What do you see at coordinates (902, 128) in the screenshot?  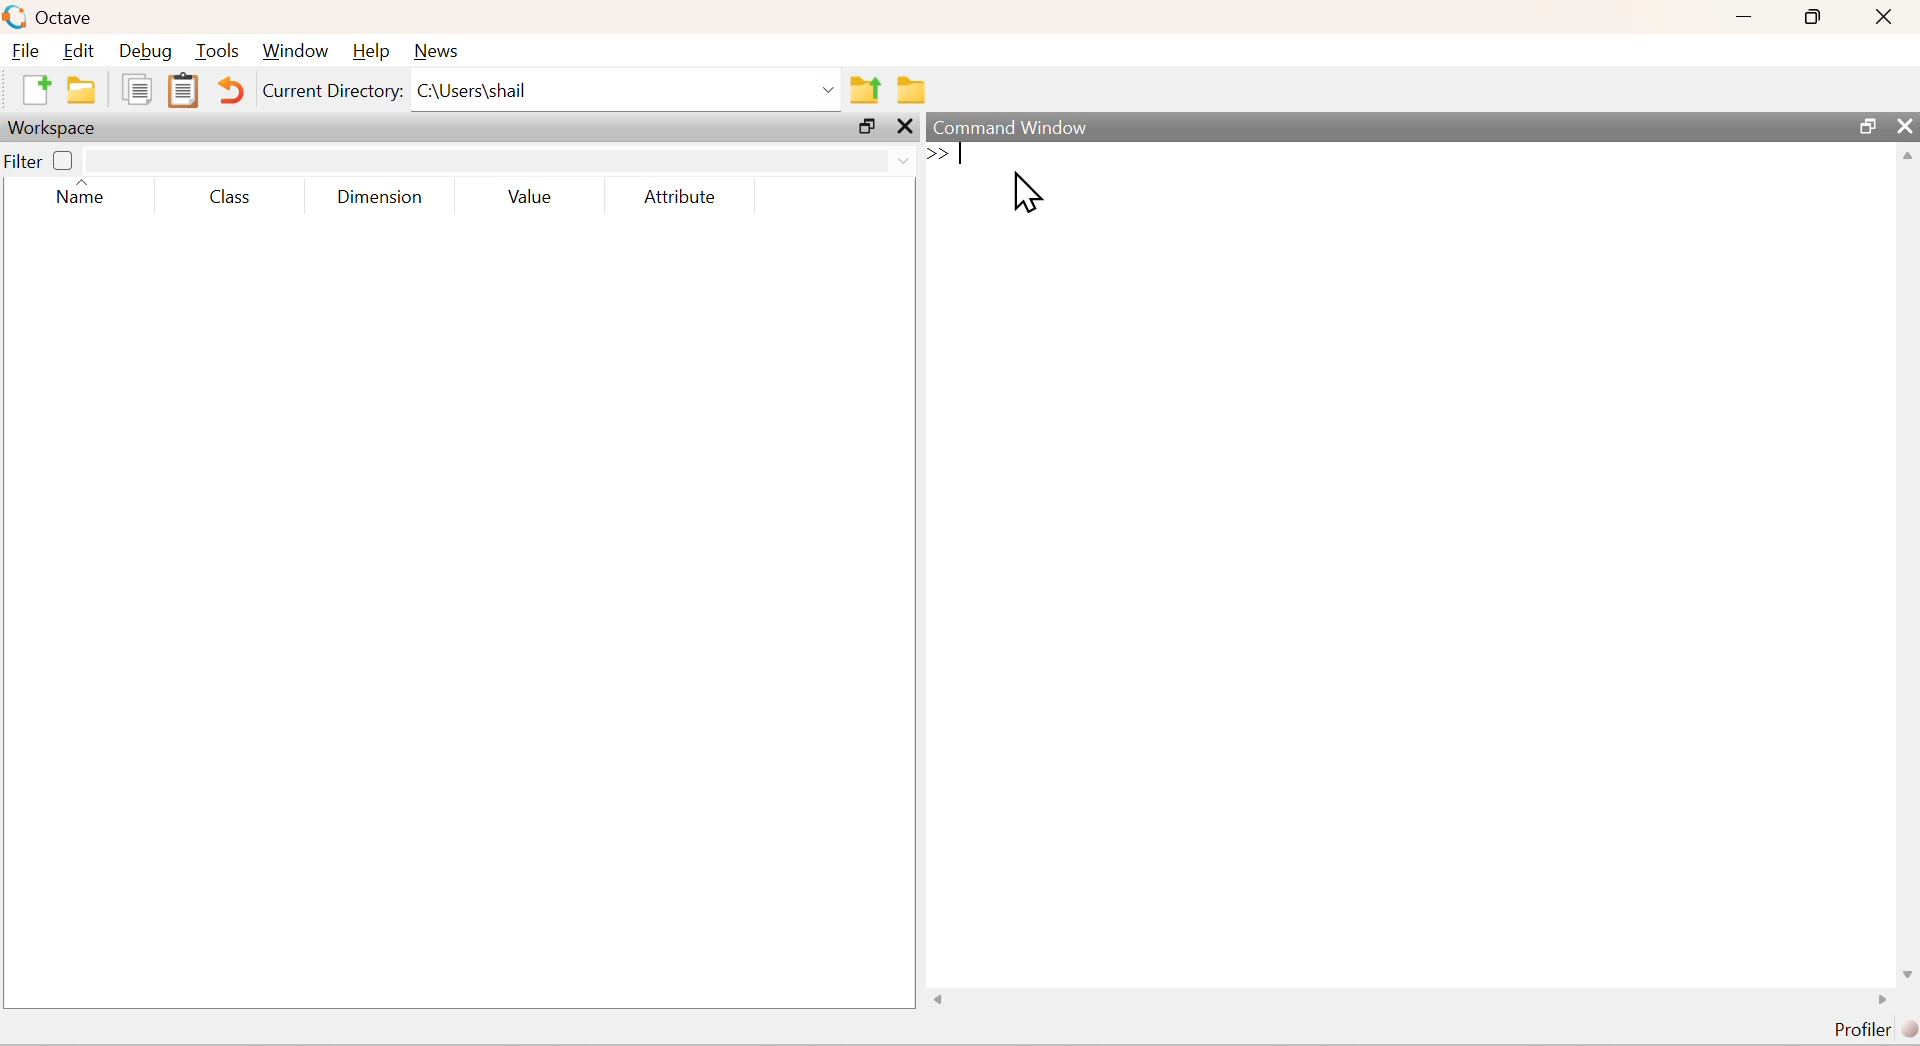 I see `Close` at bounding box center [902, 128].